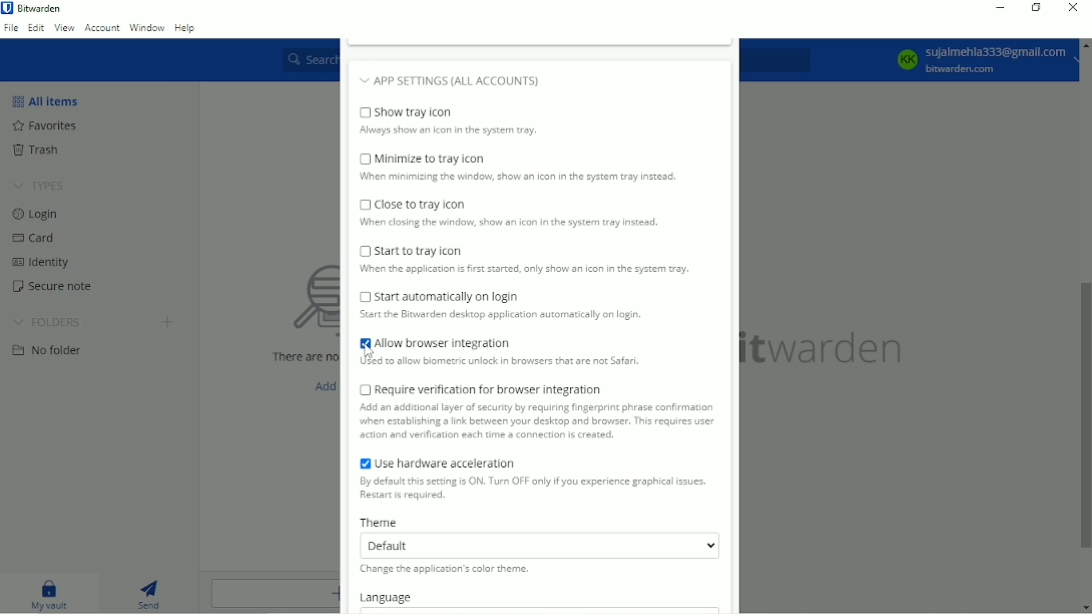  Describe the element at coordinates (102, 26) in the screenshot. I see `Account` at that location.